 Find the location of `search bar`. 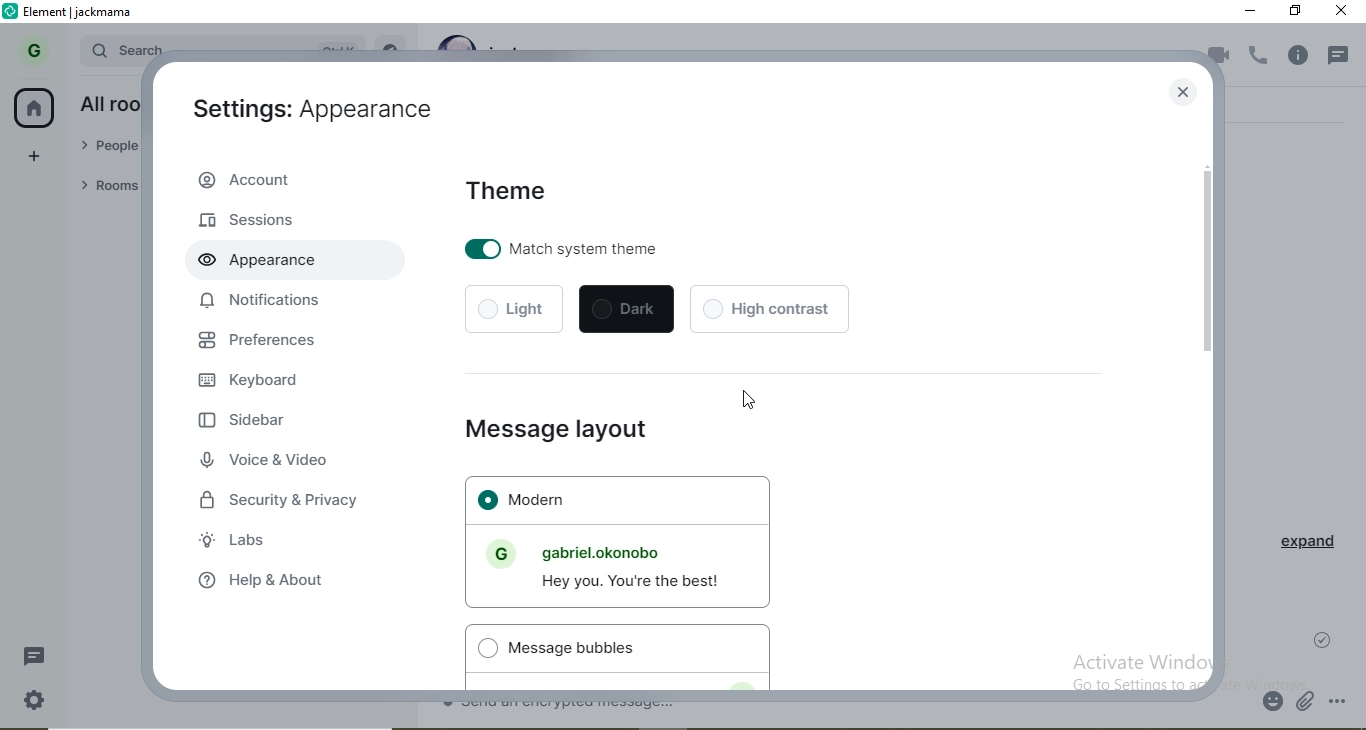

search bar is located at coordinates (125, 47).